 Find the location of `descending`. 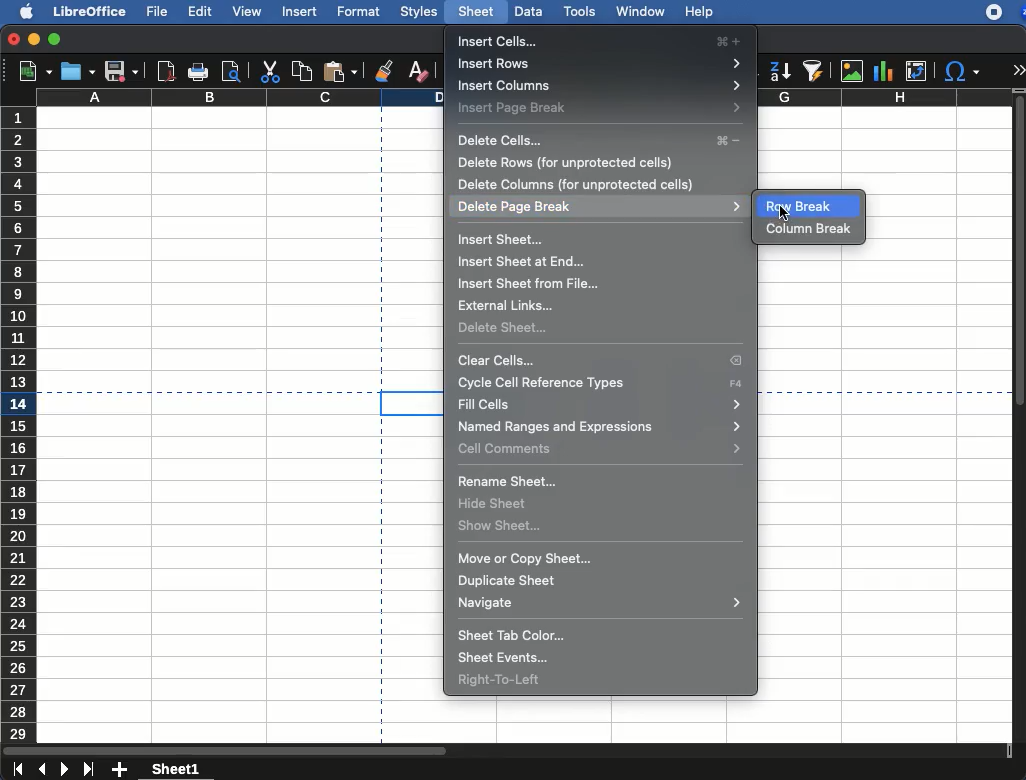

descending is located at coordinates (780, 73).